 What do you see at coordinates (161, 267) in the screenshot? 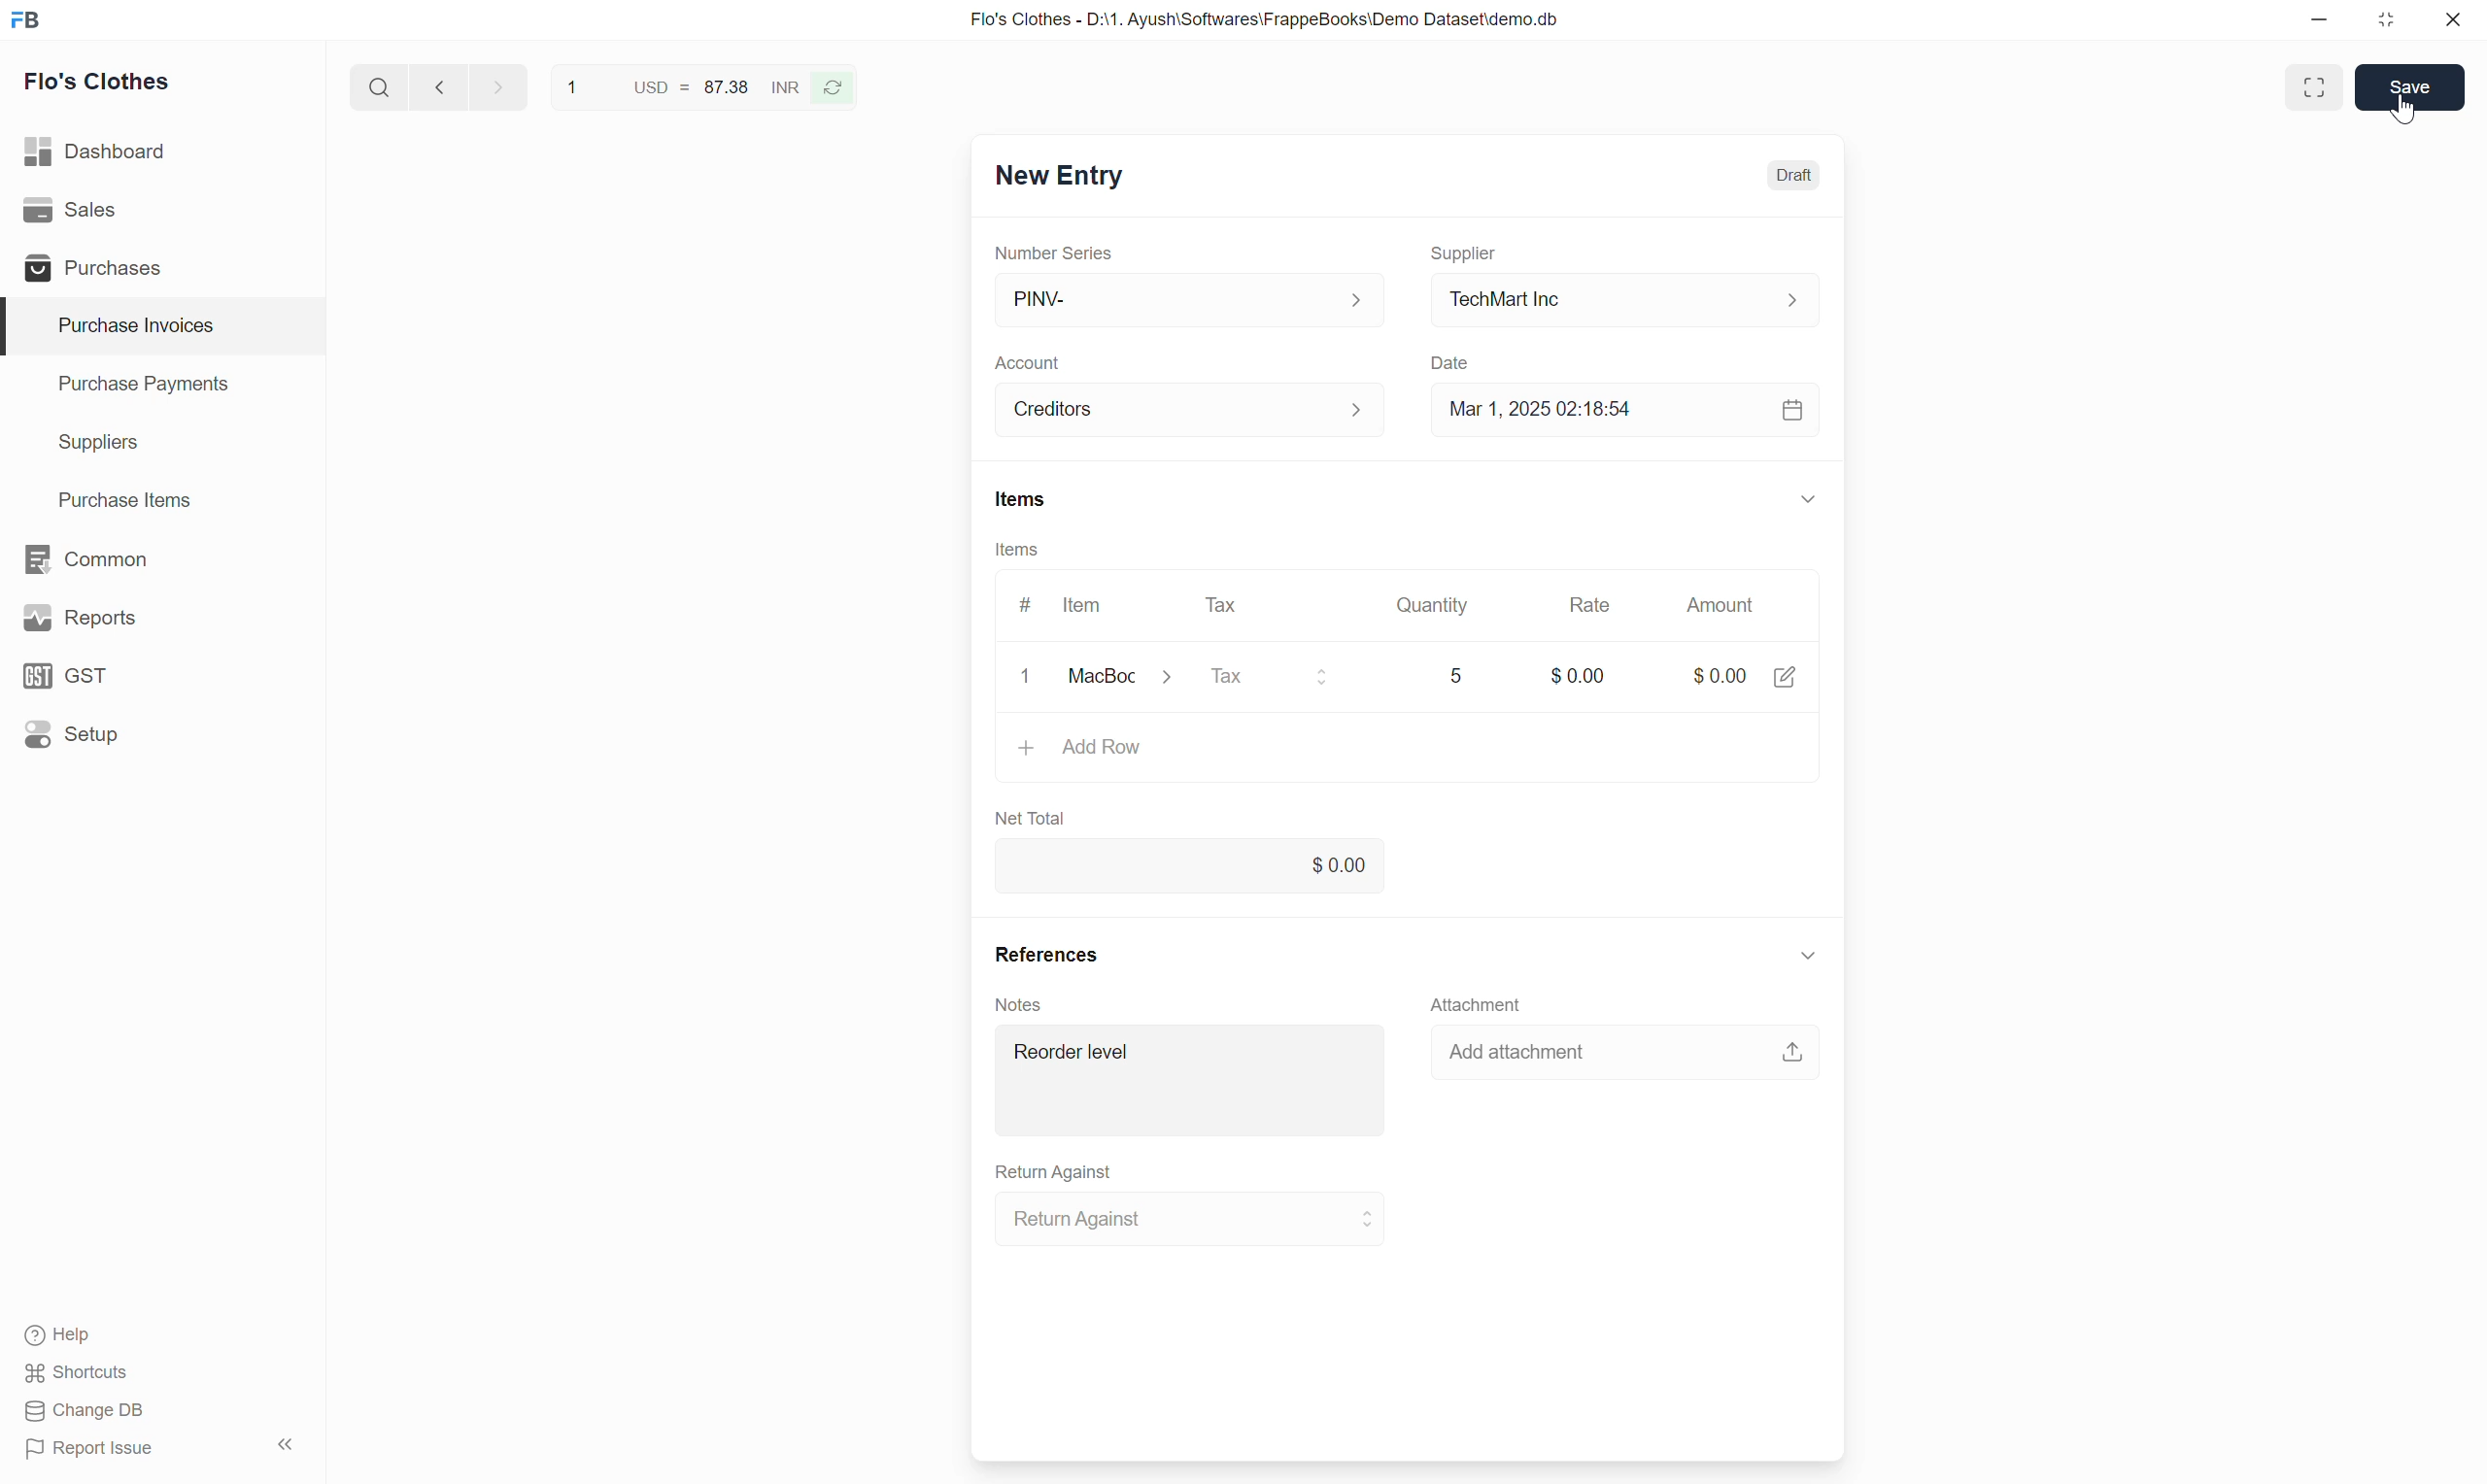
I see `Purchases` at bounding box center [161, 267].